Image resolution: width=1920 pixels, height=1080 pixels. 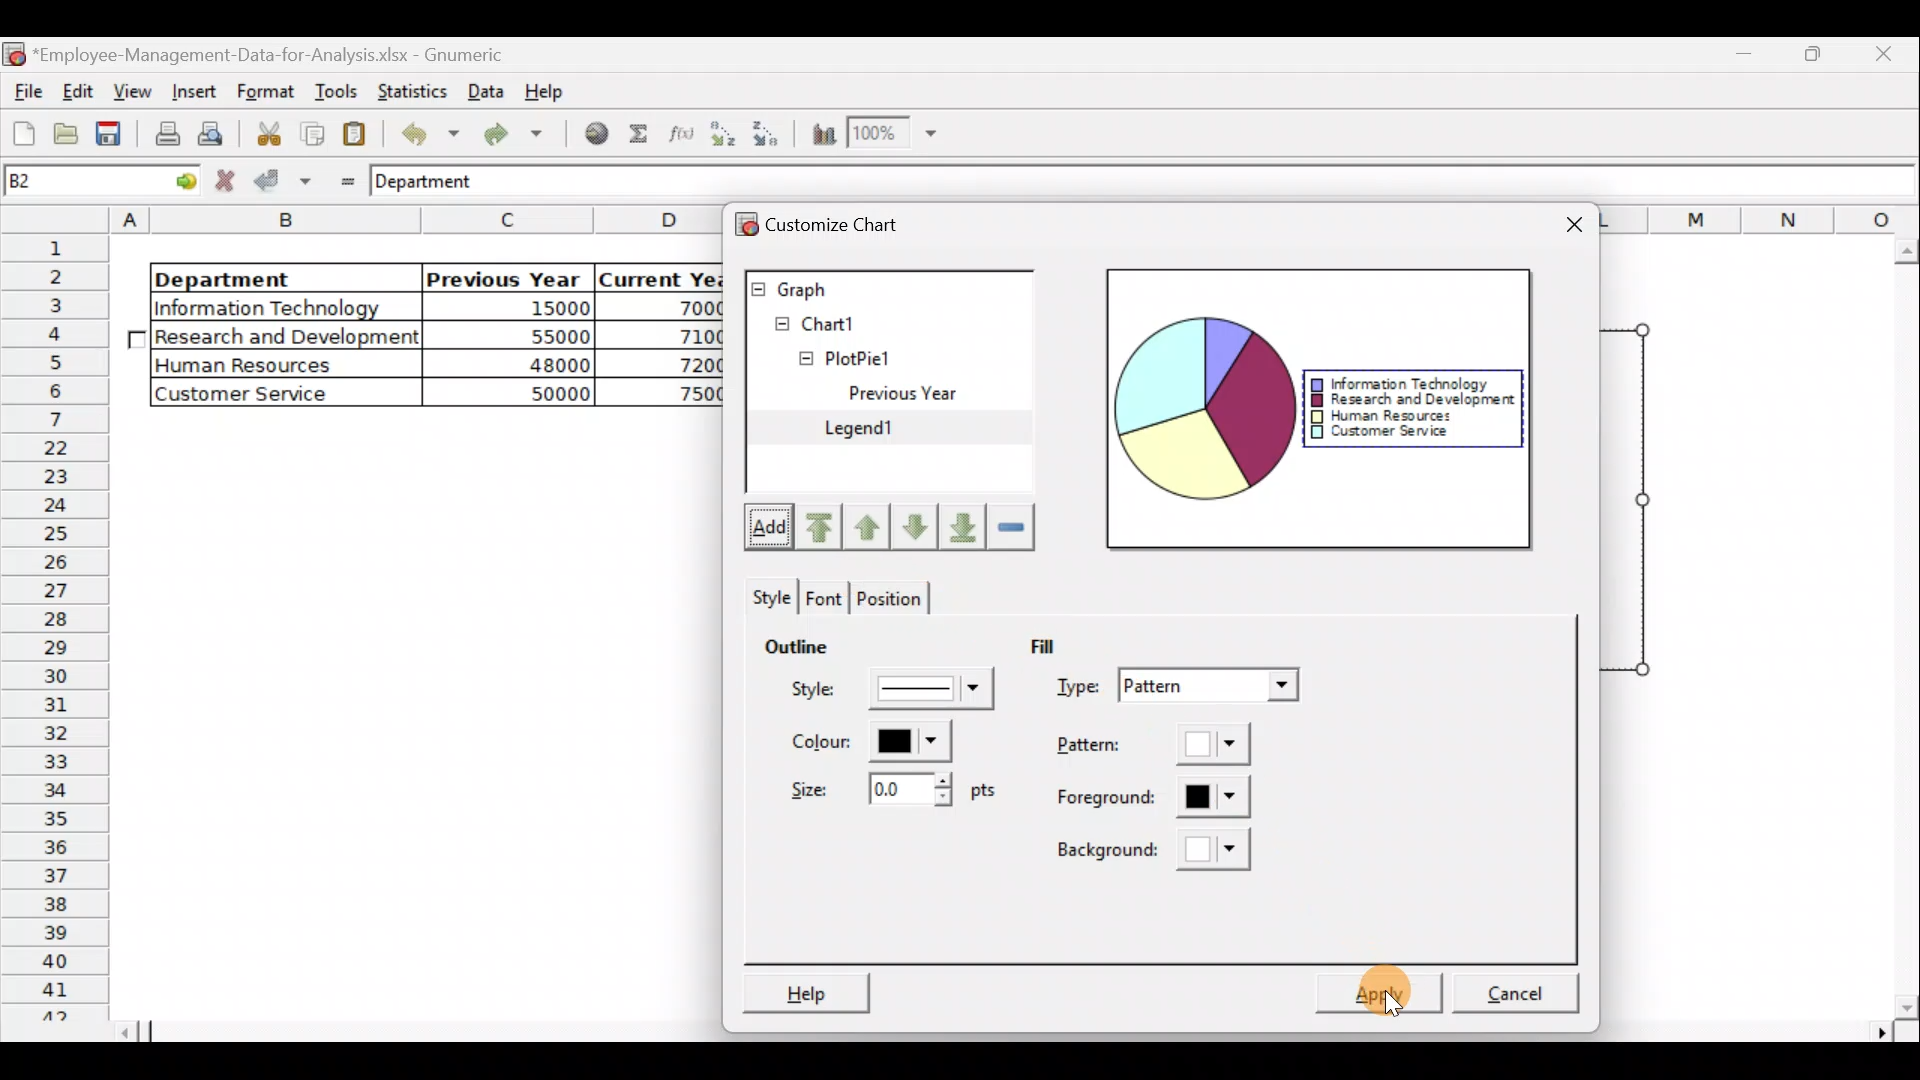 I want to click on Move downward, so click(x=958, y=525).